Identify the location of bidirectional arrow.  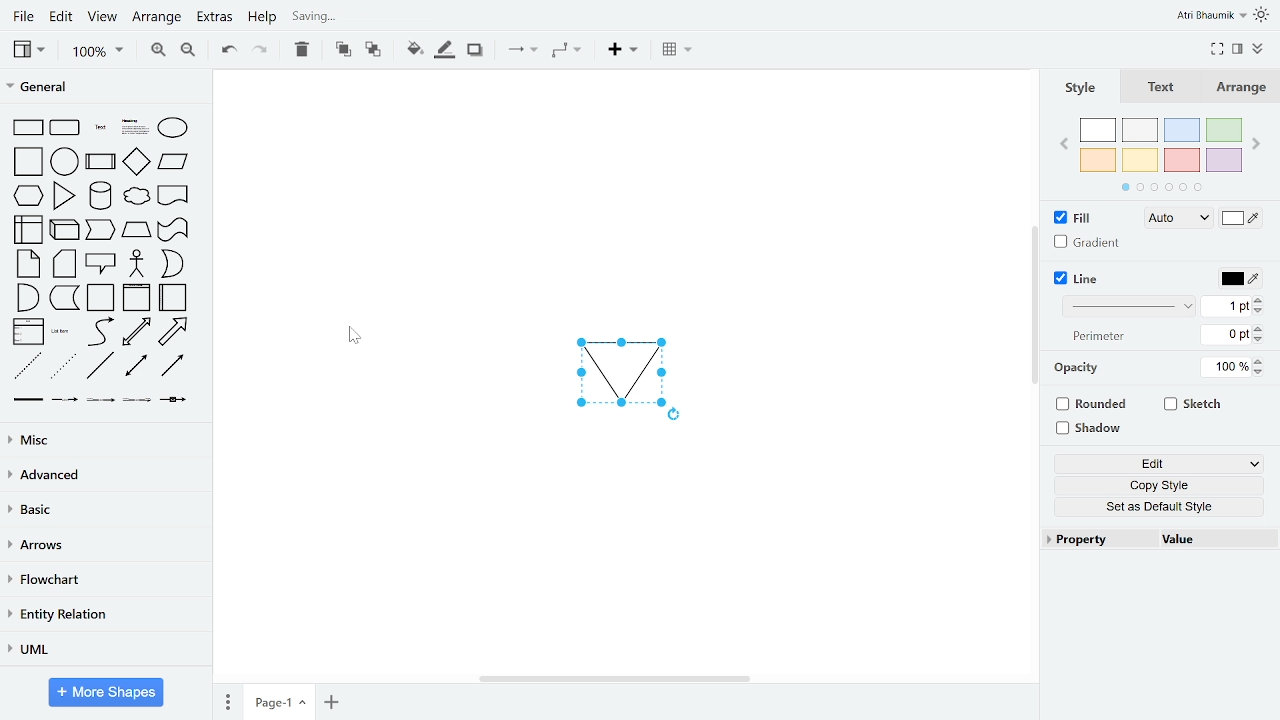
(136, 332).